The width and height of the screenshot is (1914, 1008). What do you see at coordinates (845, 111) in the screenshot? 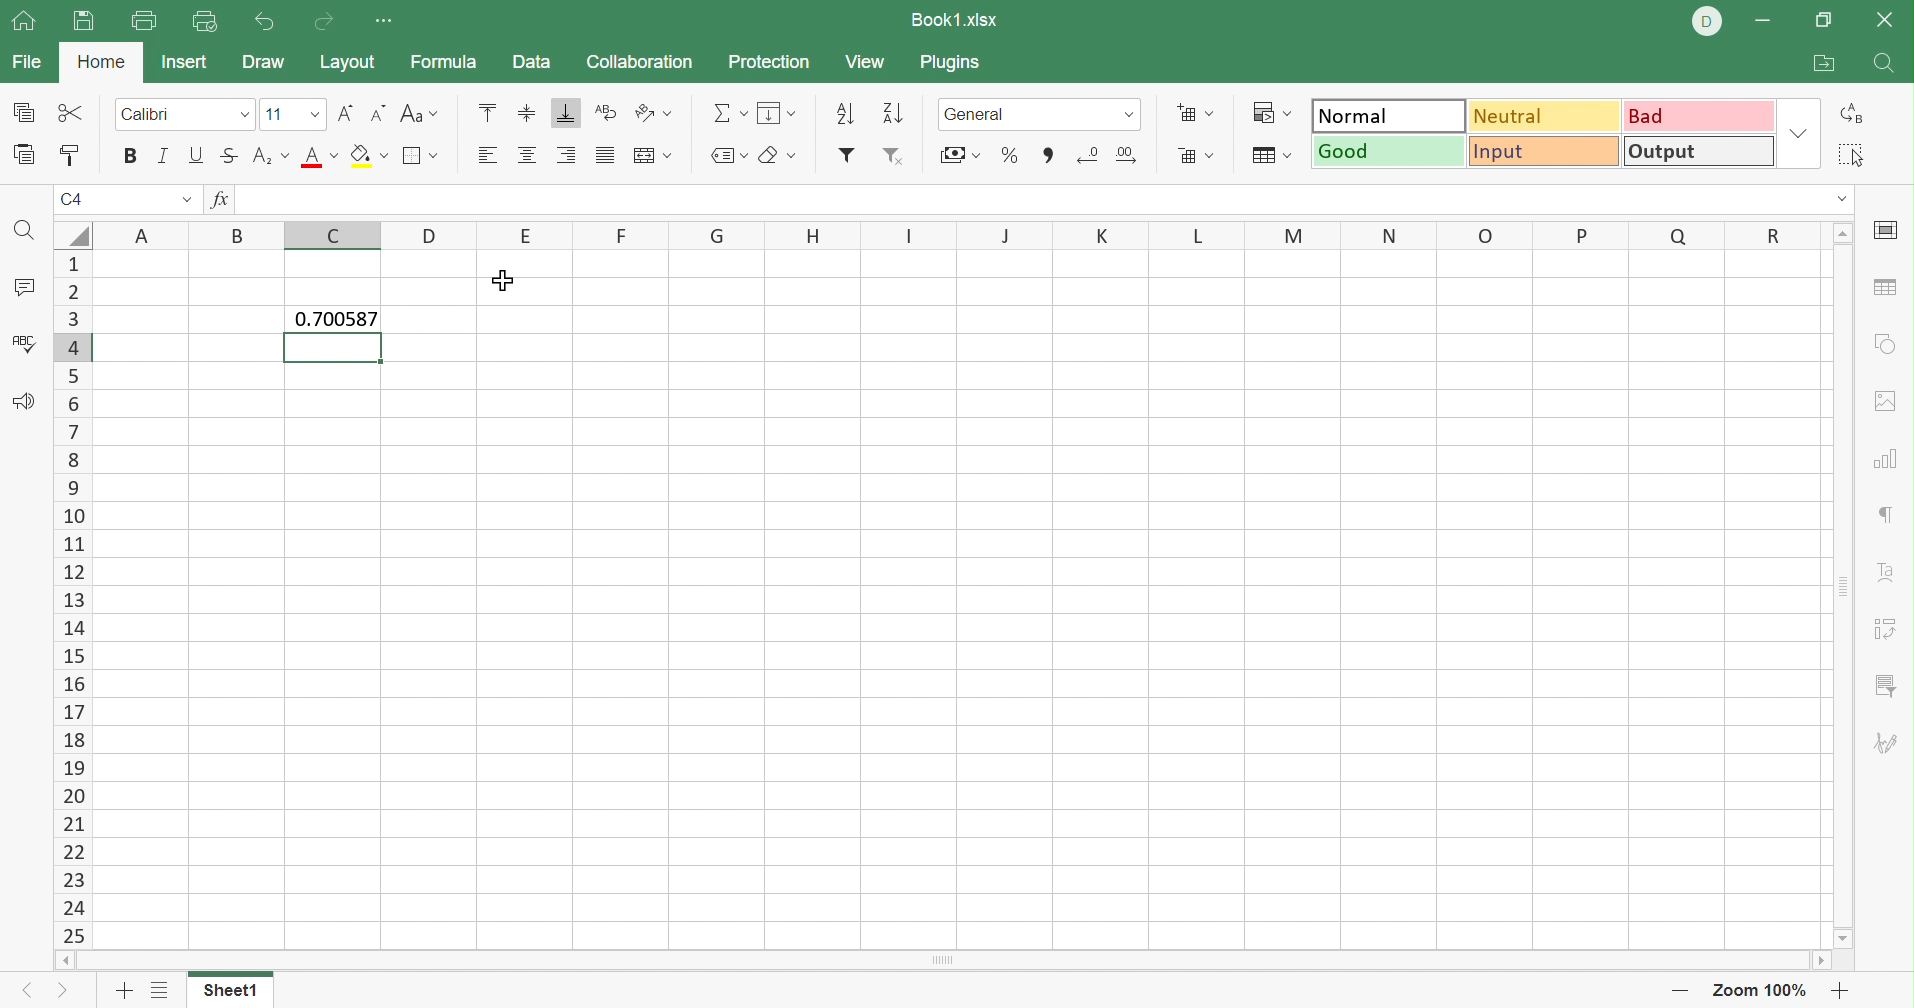
I see `Sort ascending` at bounding box center [845, 111].